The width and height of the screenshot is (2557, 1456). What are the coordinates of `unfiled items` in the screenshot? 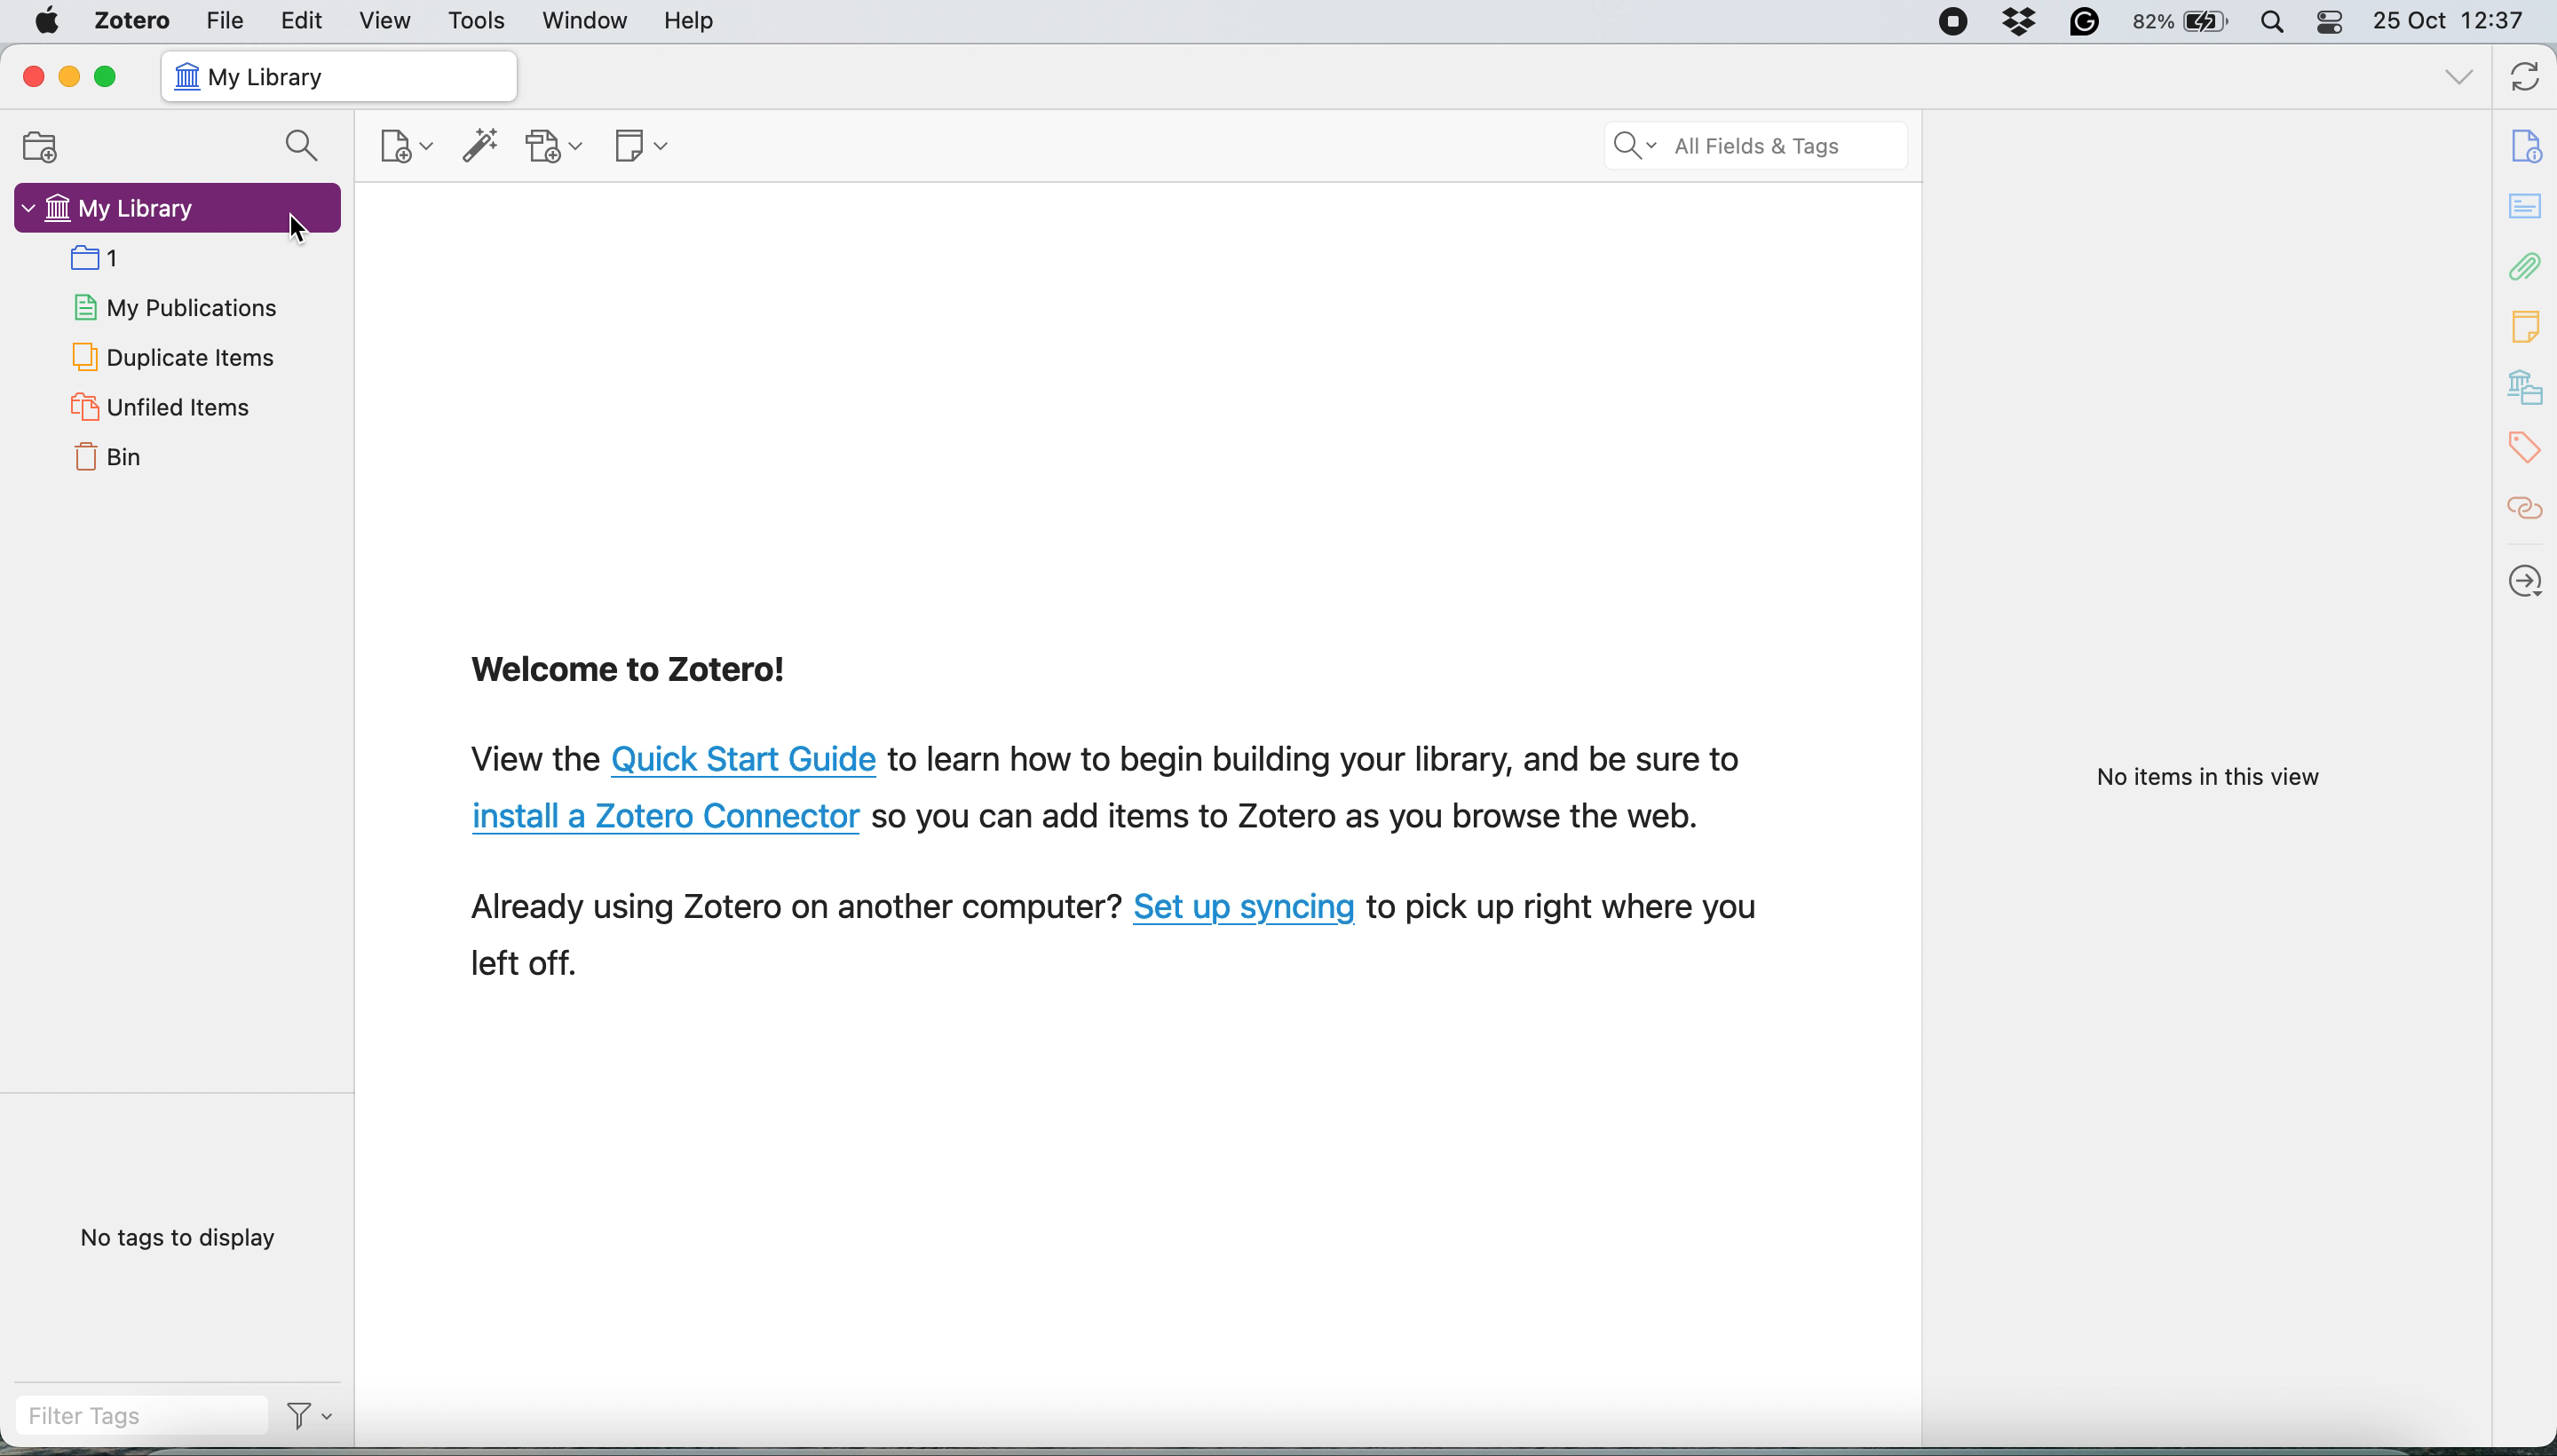 It's located at (160, 409).